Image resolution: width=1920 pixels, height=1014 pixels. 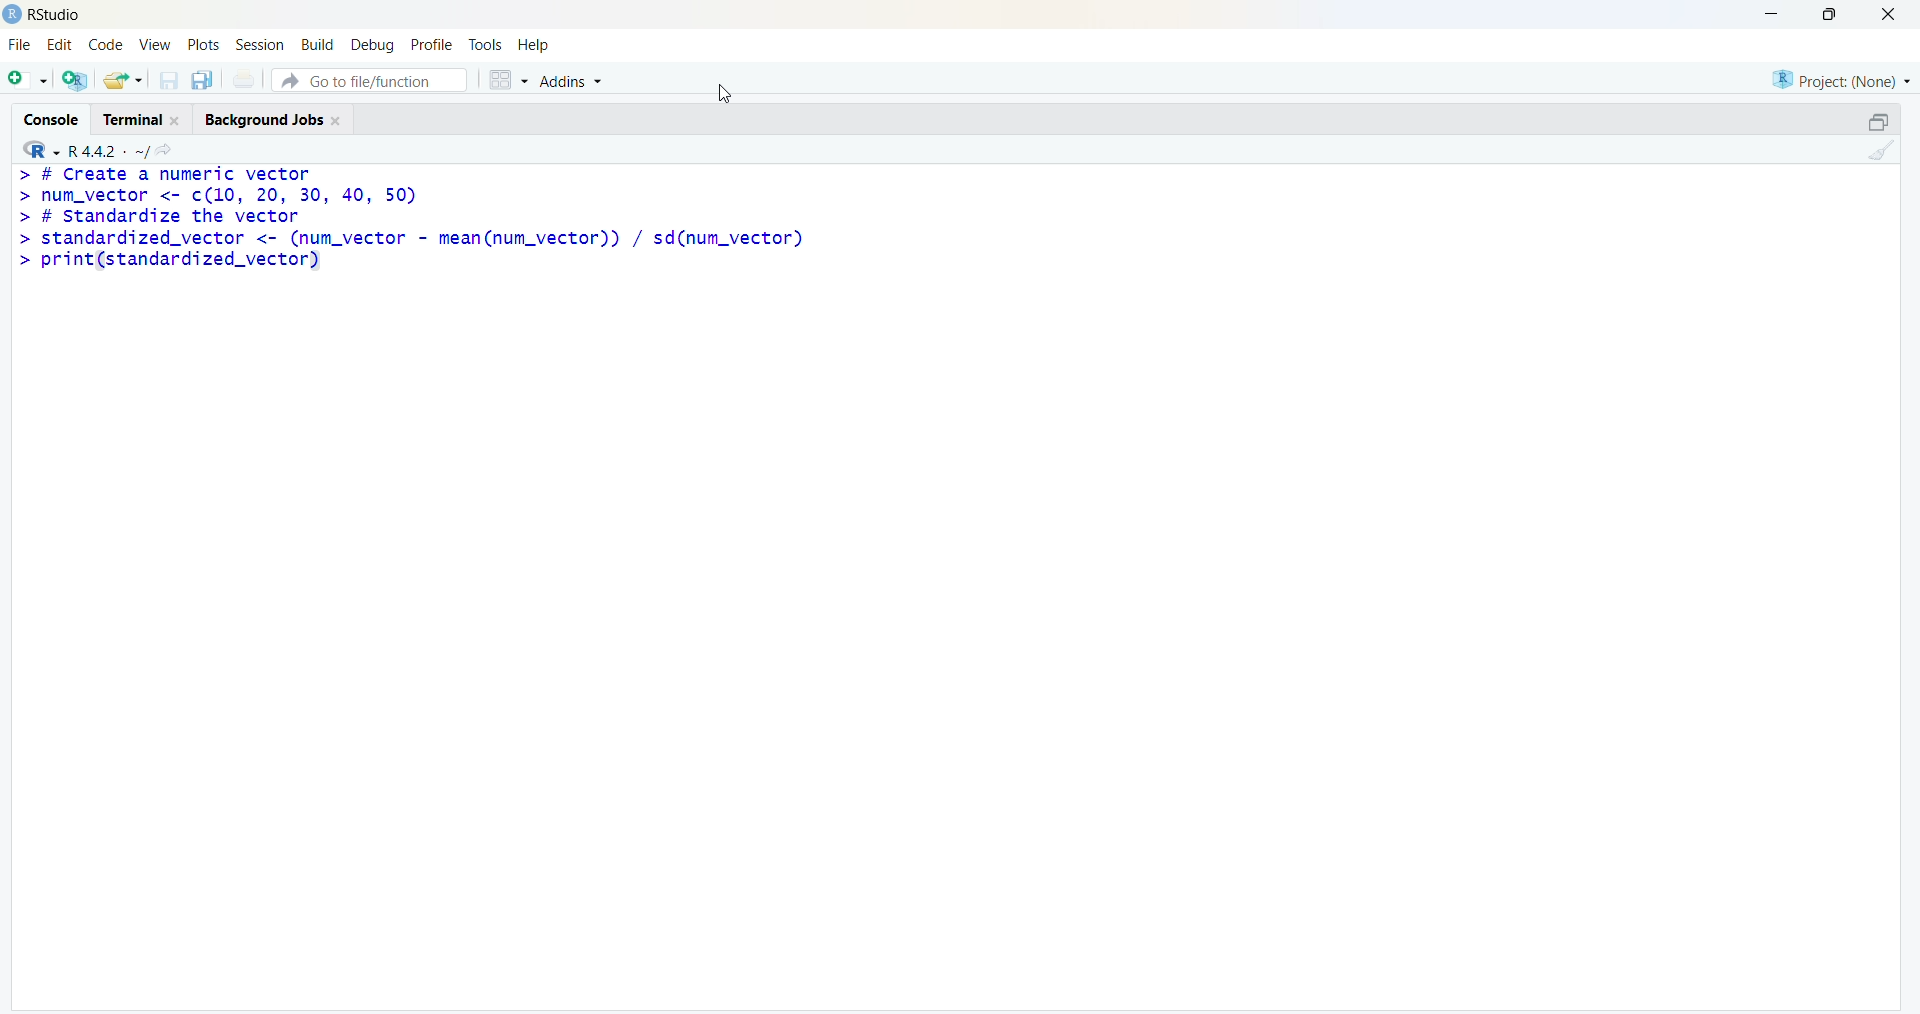 What do you see at coordinates (318, 44) in the screenshot?
I see `build` at bounding box center [318, 44].